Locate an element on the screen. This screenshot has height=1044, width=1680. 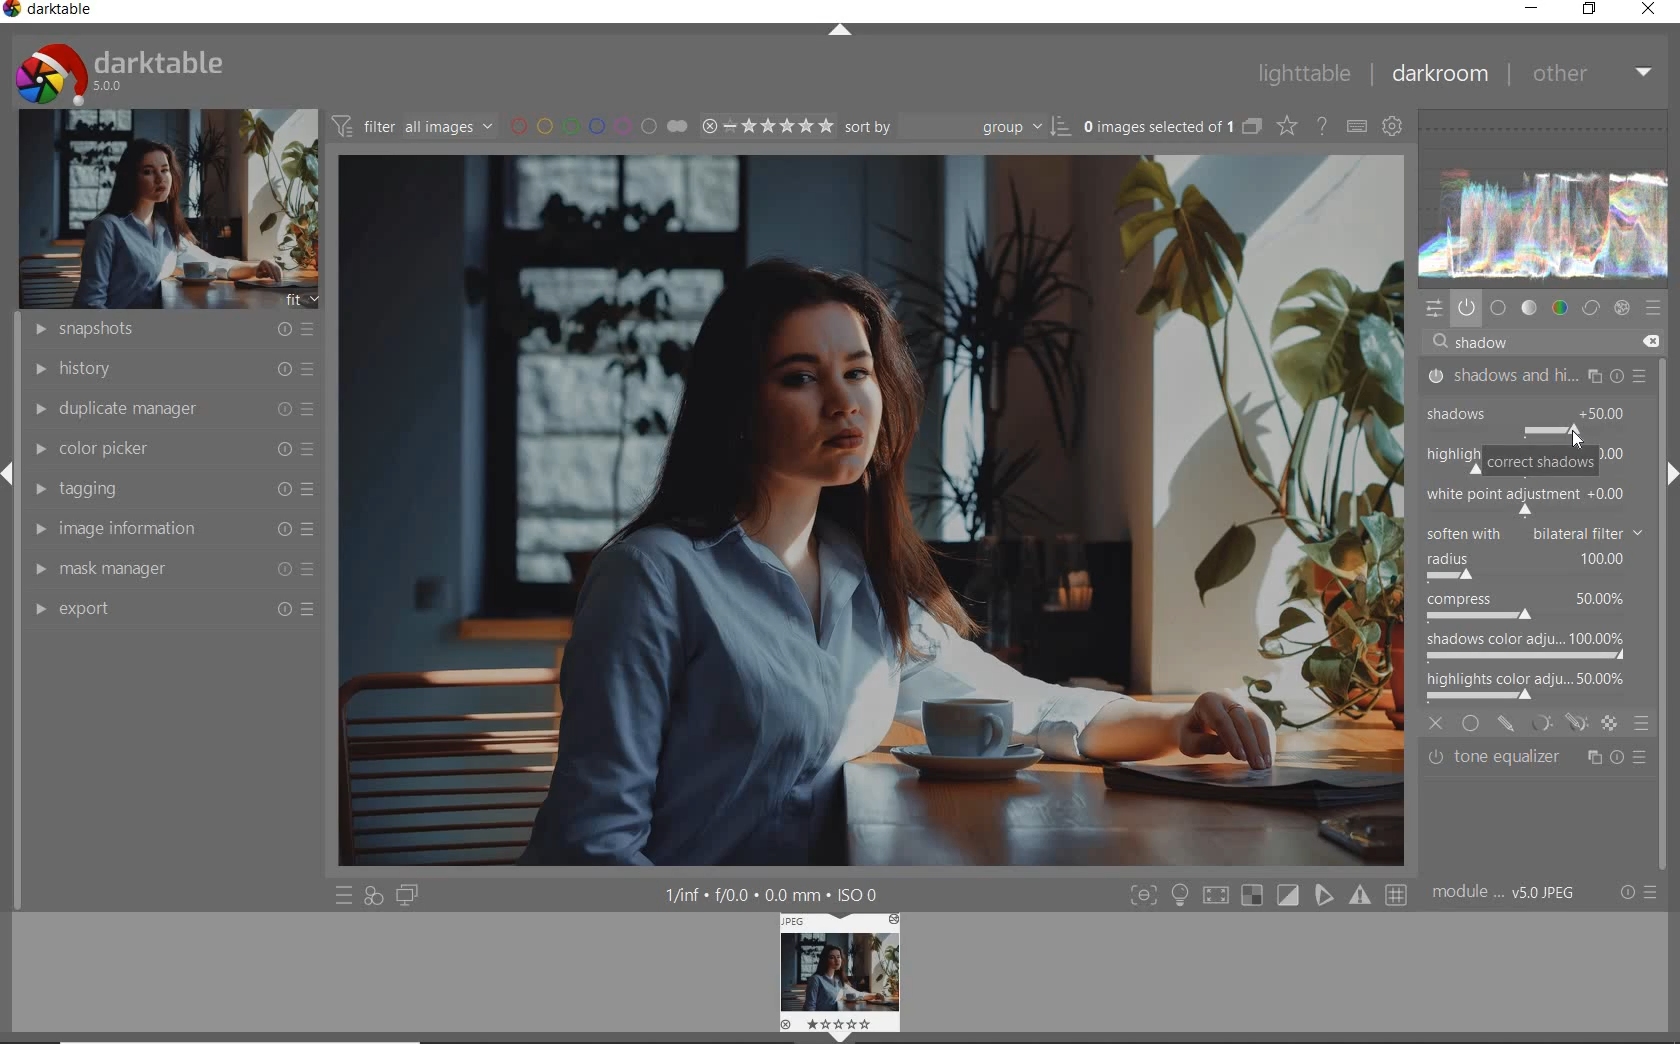
display information is located at coordinates (774, 893).